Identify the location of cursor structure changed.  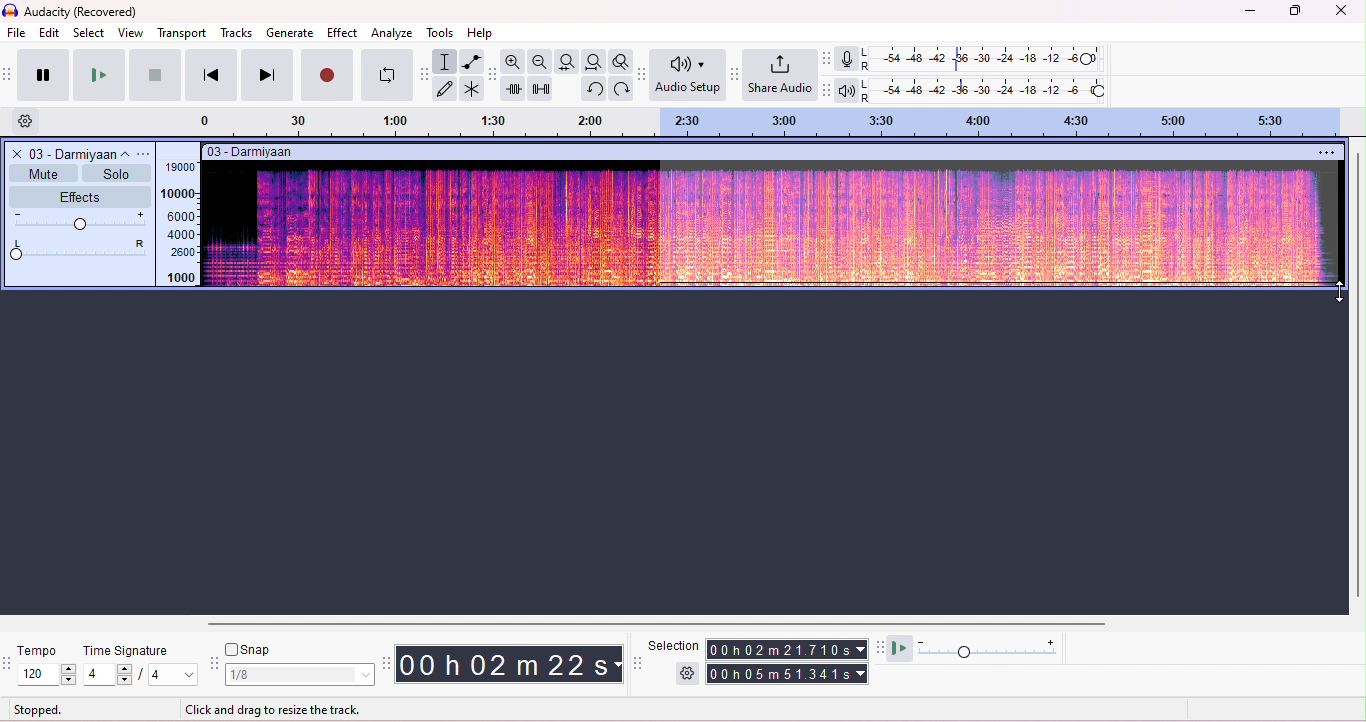
(1338, 288).